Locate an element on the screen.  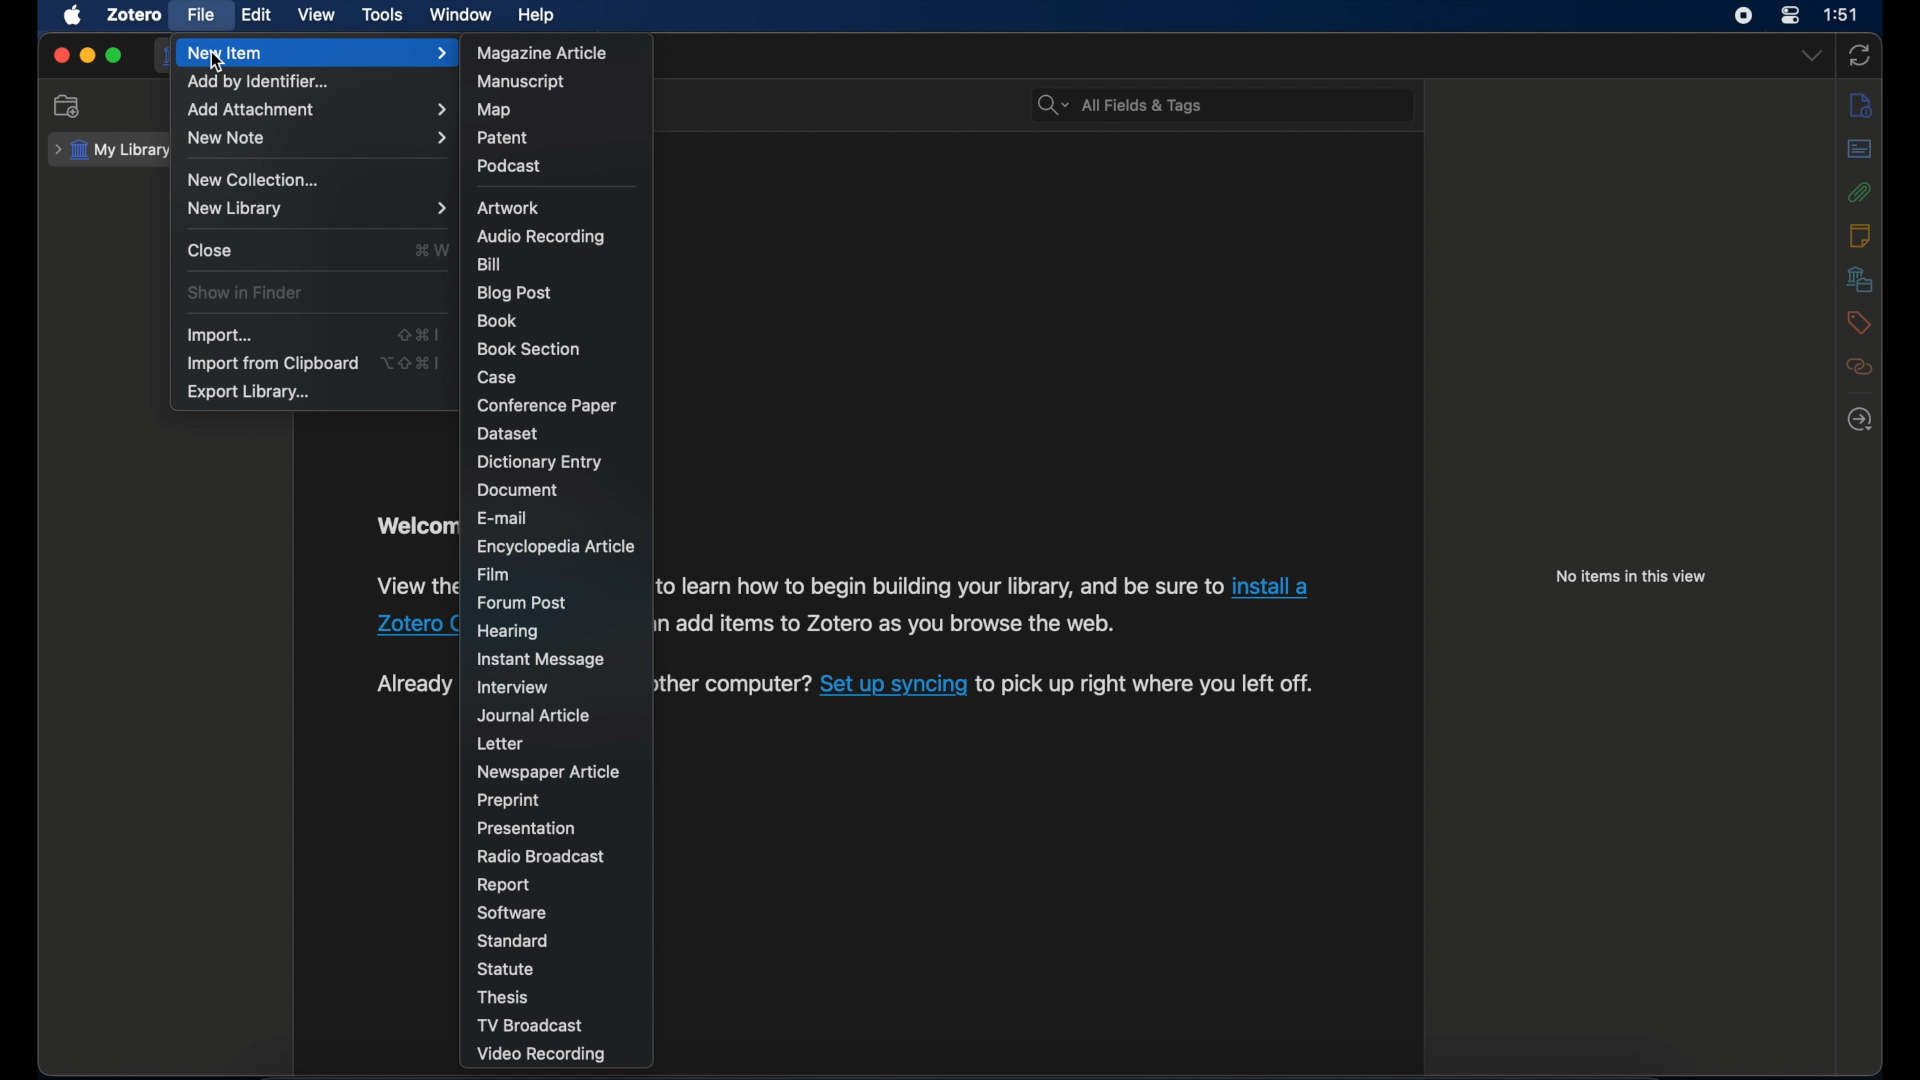
add attachment is located at coordinates (319, 111).